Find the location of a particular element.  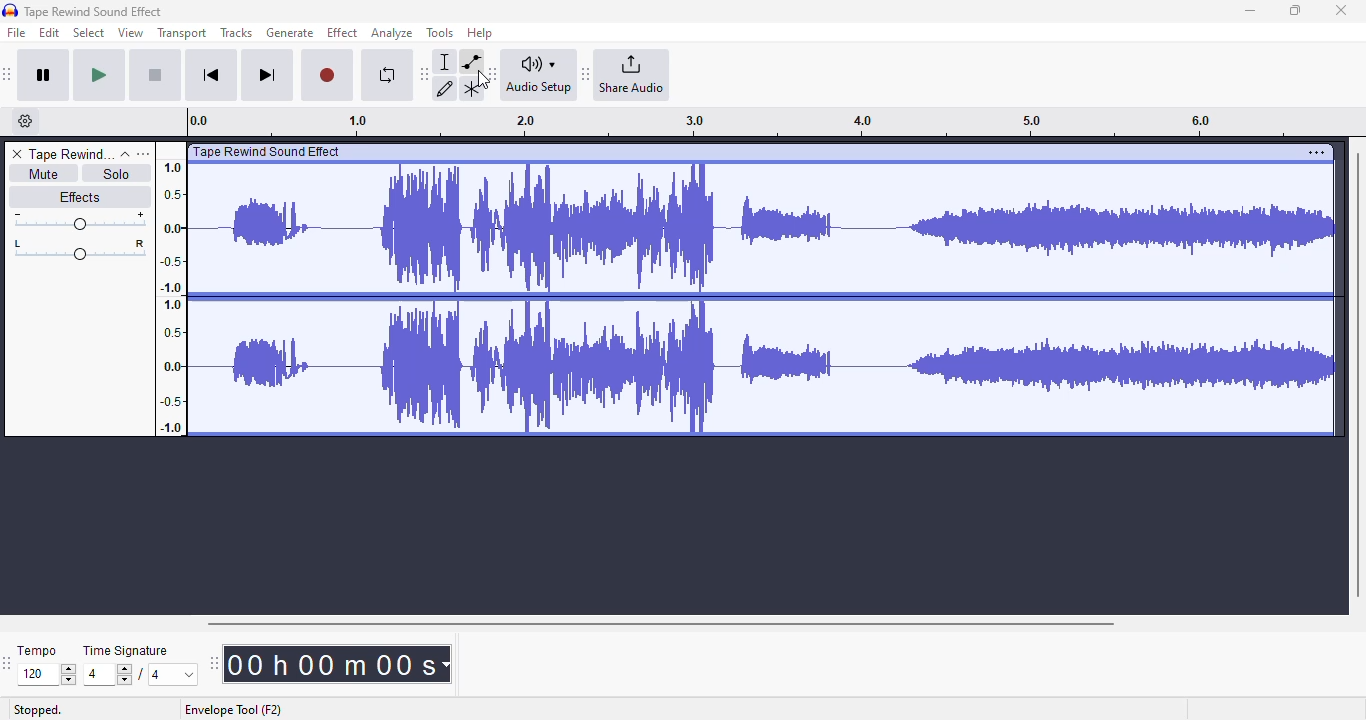

generate is located at coordinates (290, 33).